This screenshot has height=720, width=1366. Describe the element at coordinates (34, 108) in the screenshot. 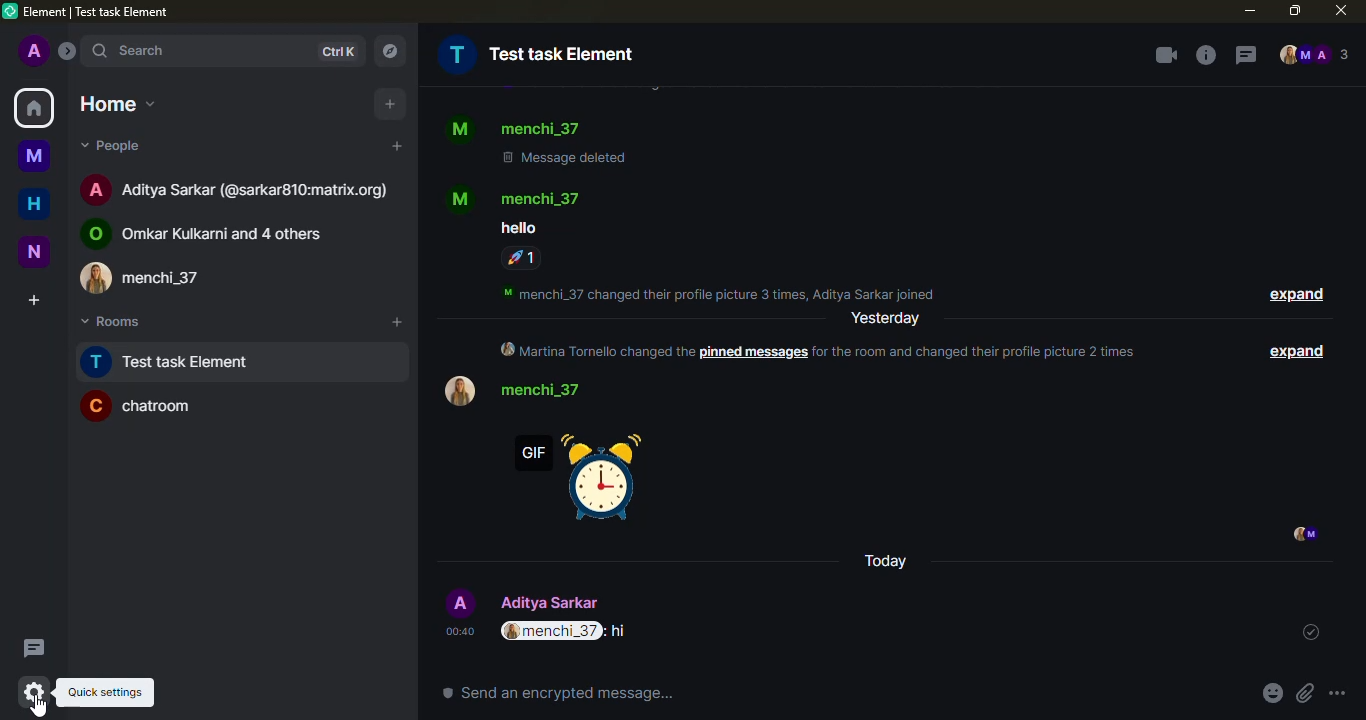

I see `home` at that location.